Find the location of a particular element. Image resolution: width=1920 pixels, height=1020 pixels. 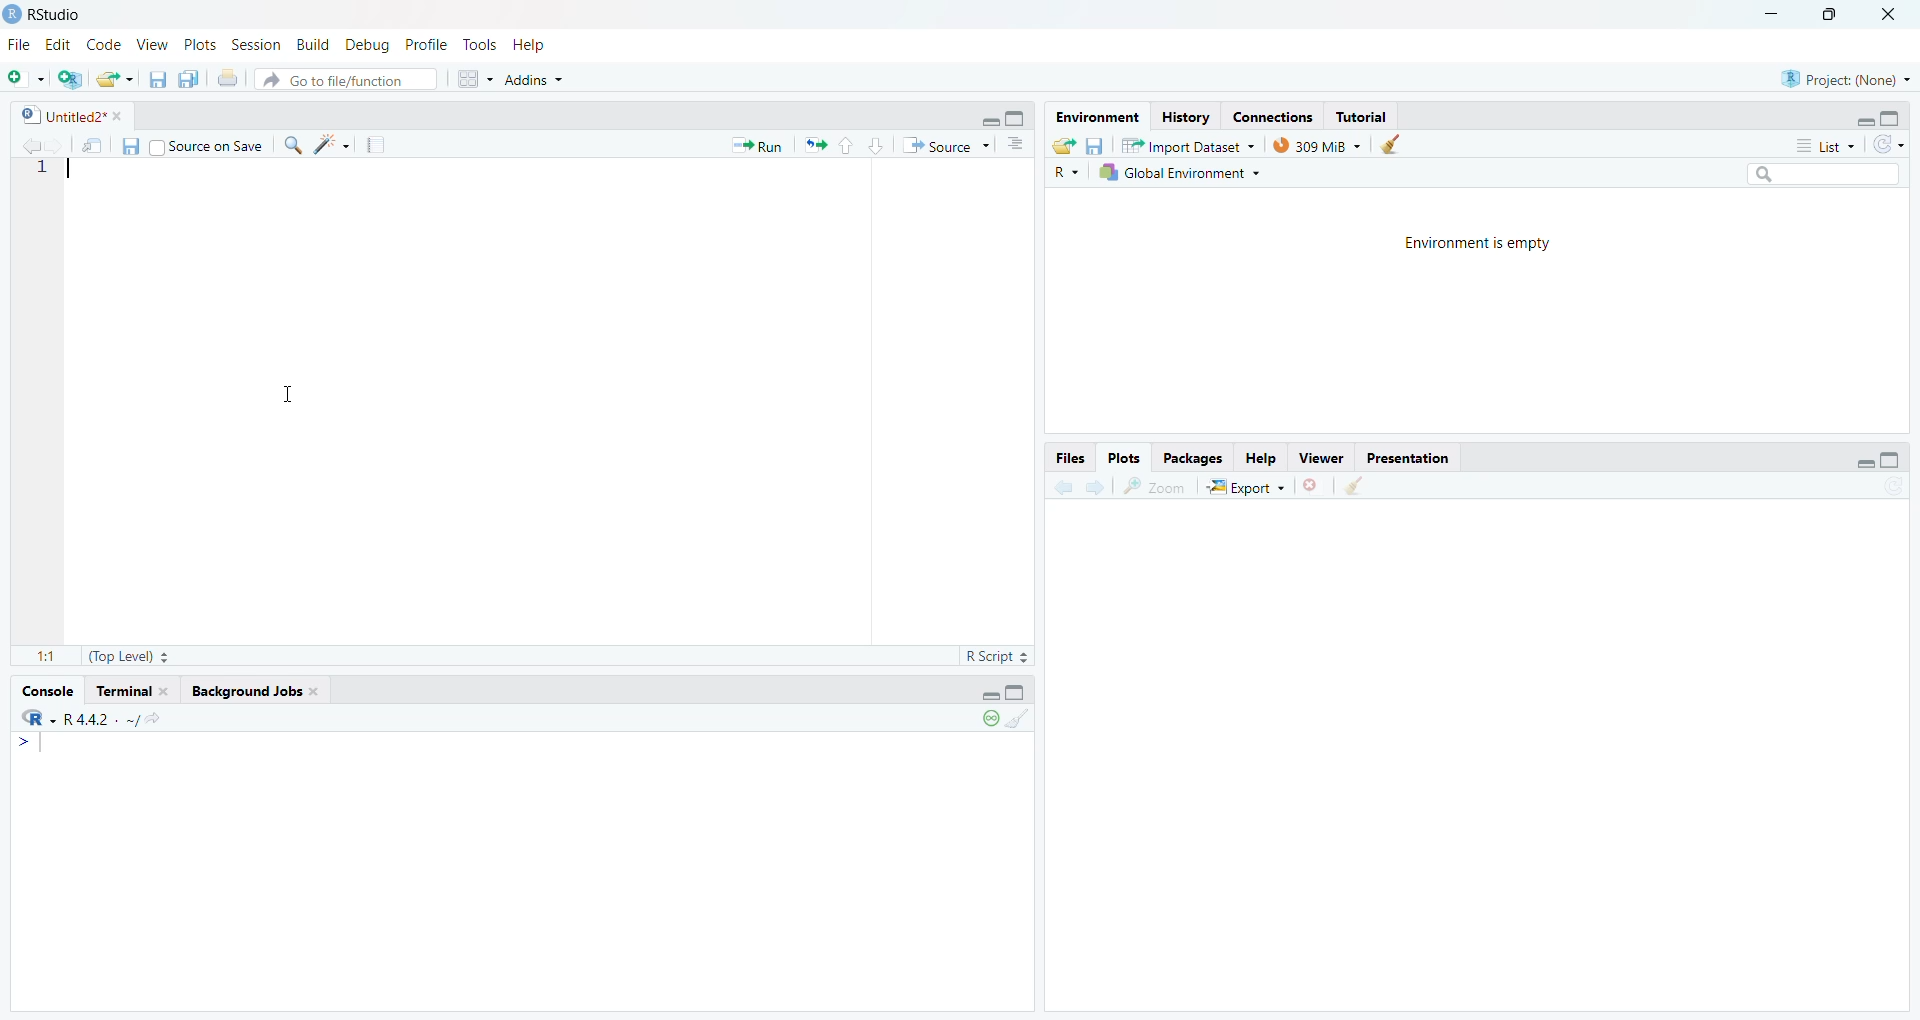

Background Jobs is located at coordinates (249, 693).